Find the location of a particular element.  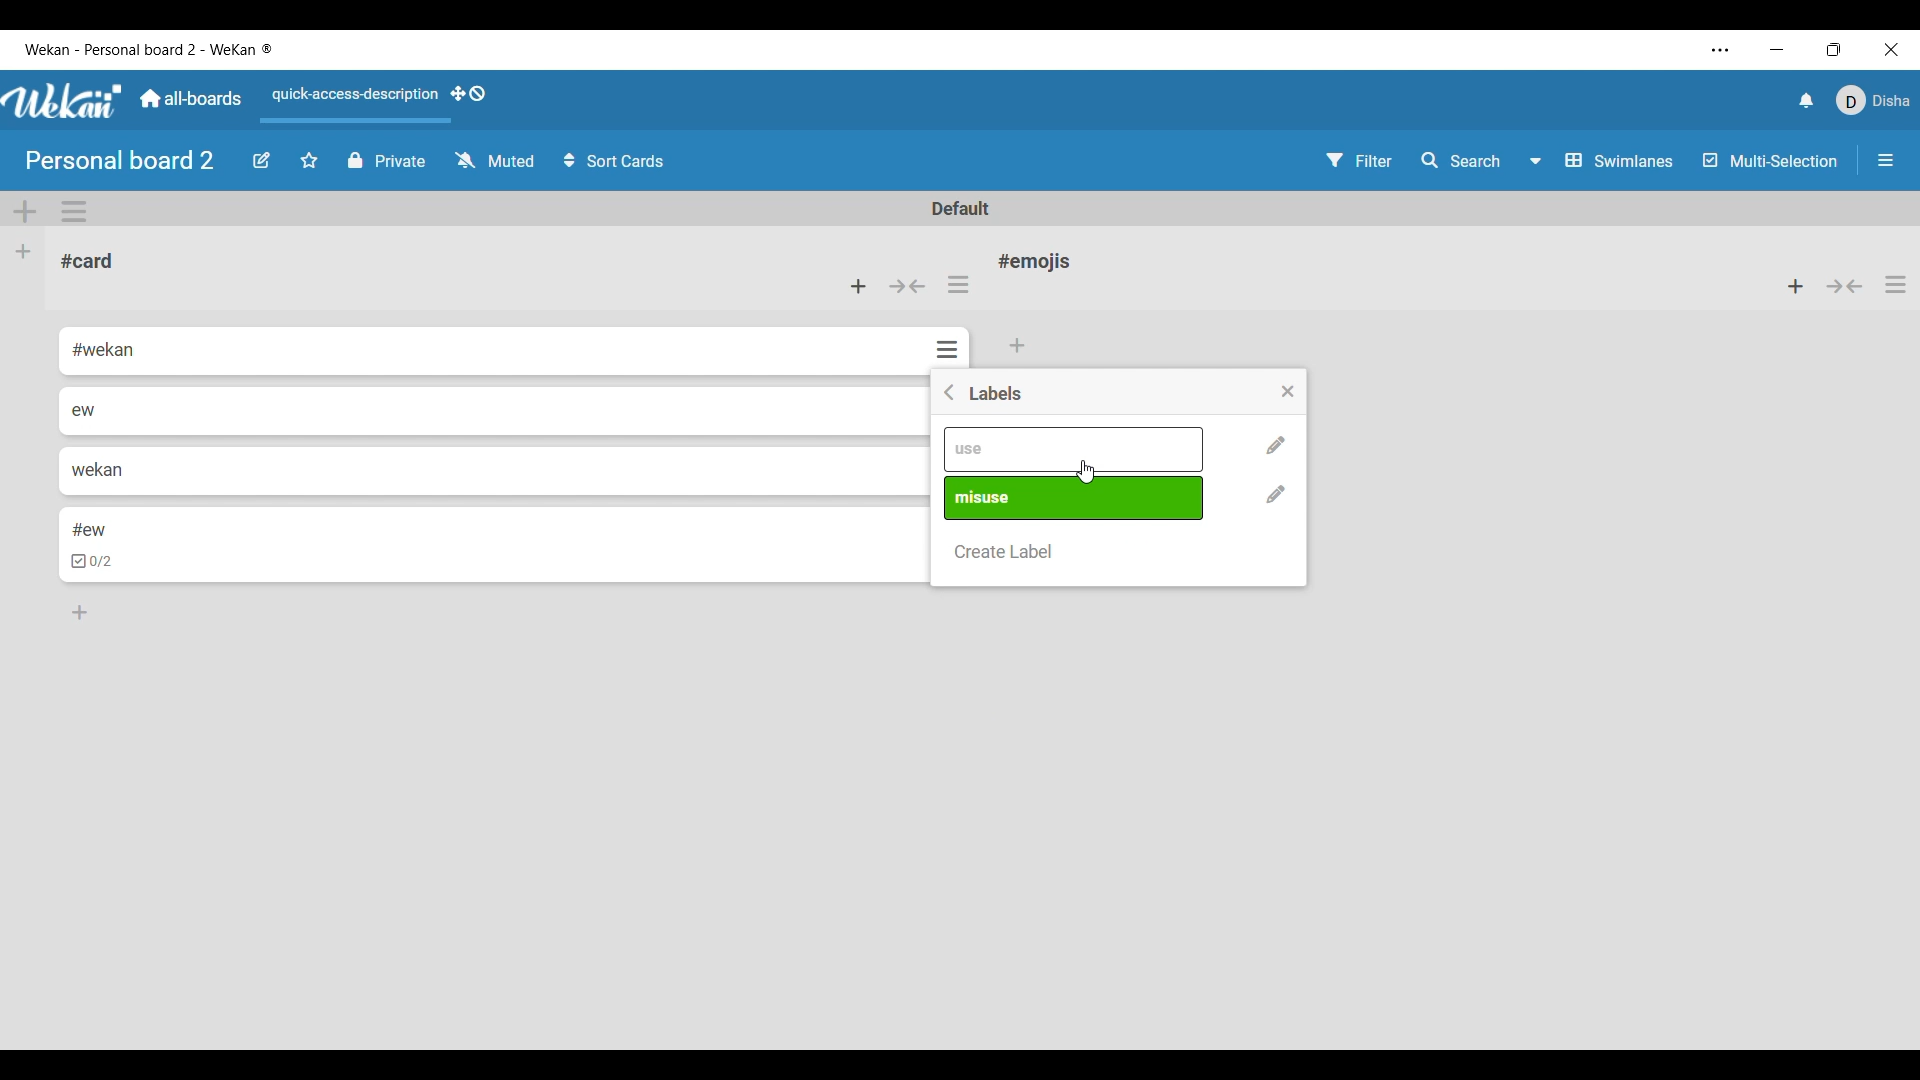

Collapse is located at coordinates (1845, 286).